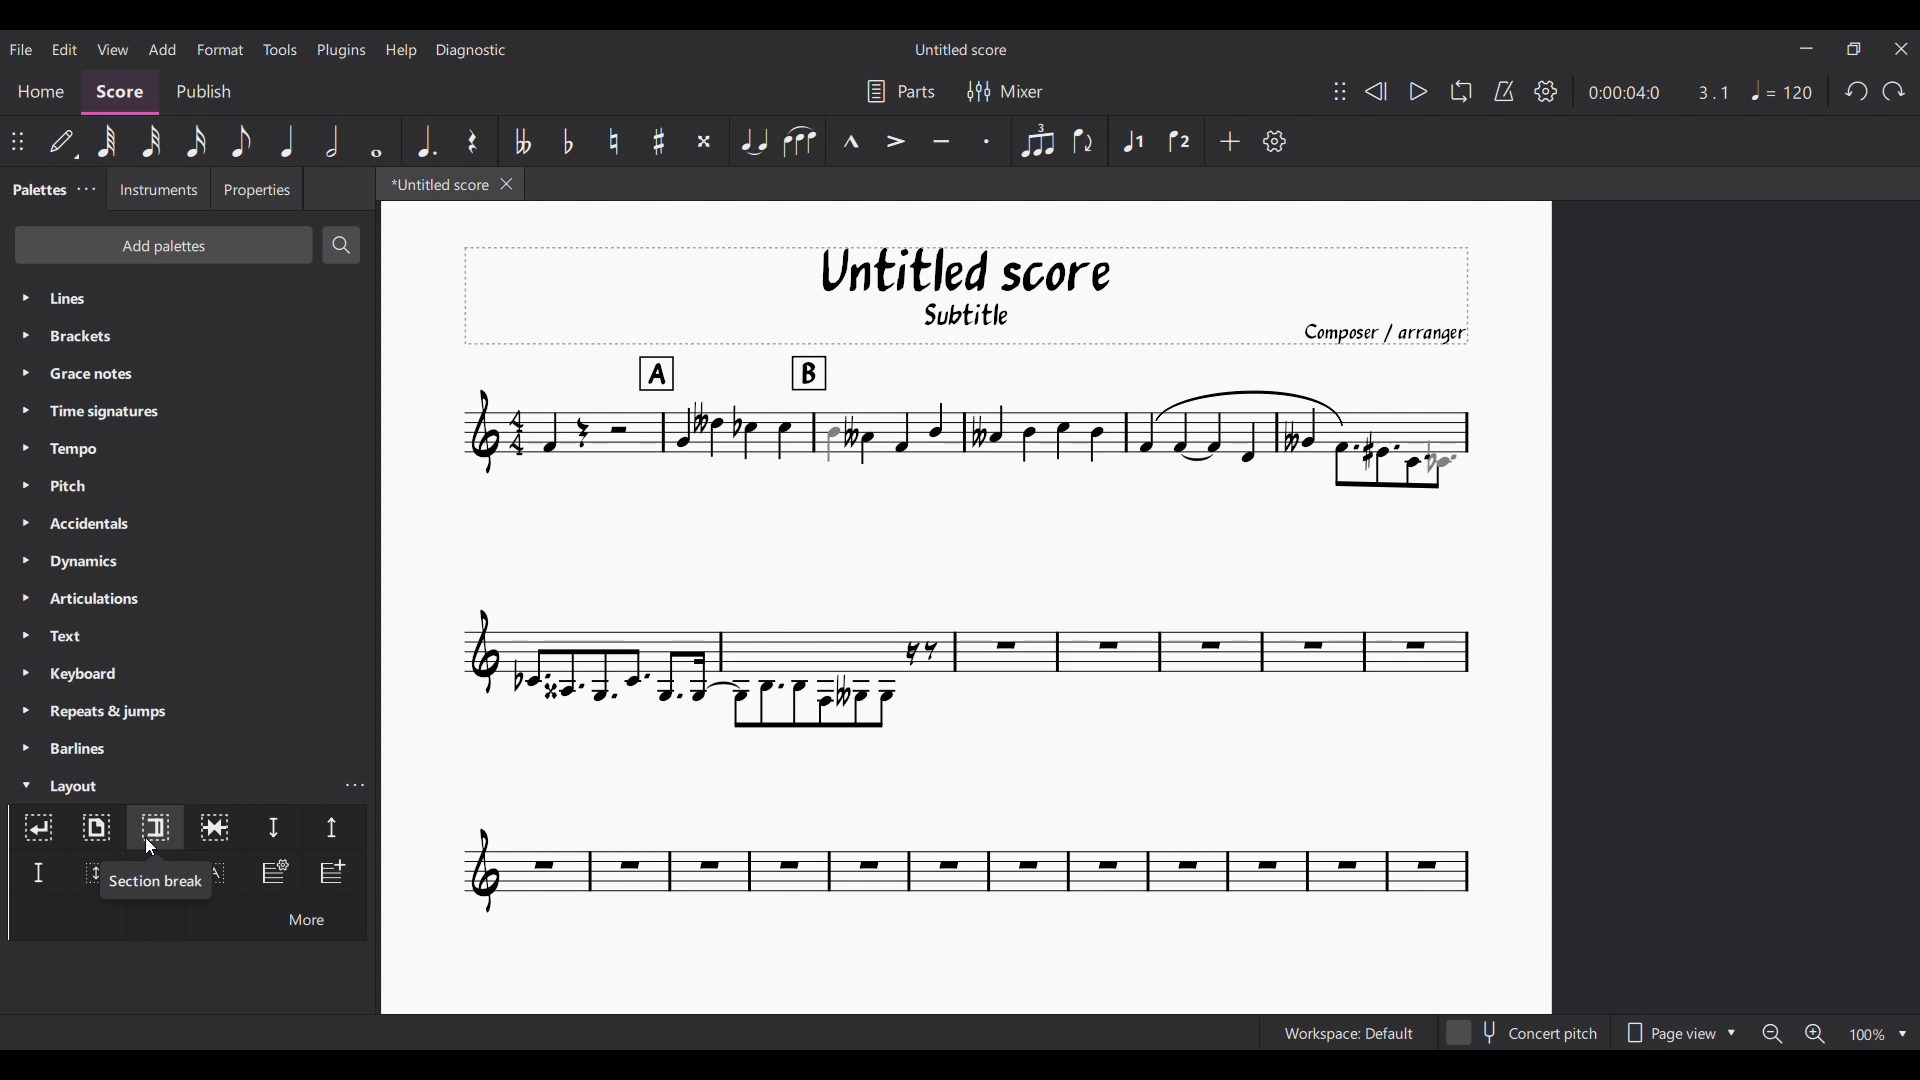 The height and width of the screenshot is (1080, 1920). I want to click on Insert staff type change, so click(273, 872).